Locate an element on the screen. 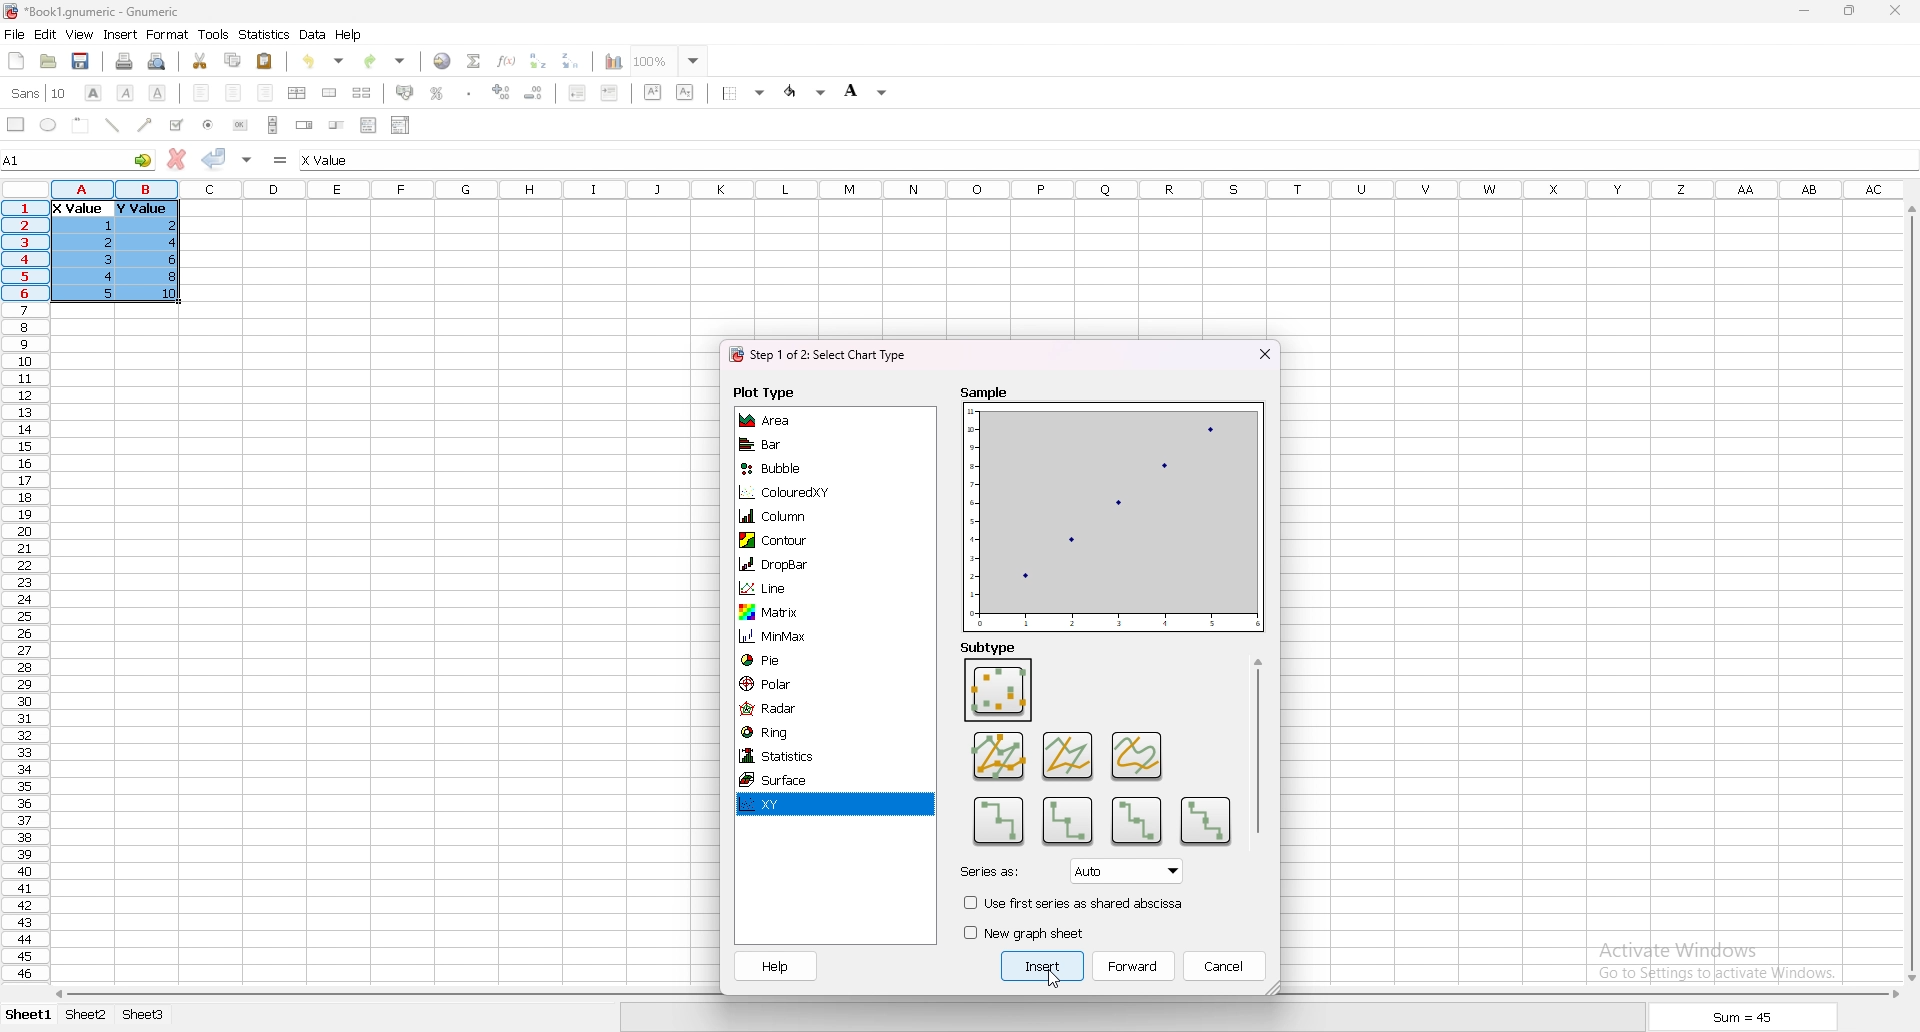 The width and height of the screenshot is (1920, 1032). area is located at coordinates (795, 419).